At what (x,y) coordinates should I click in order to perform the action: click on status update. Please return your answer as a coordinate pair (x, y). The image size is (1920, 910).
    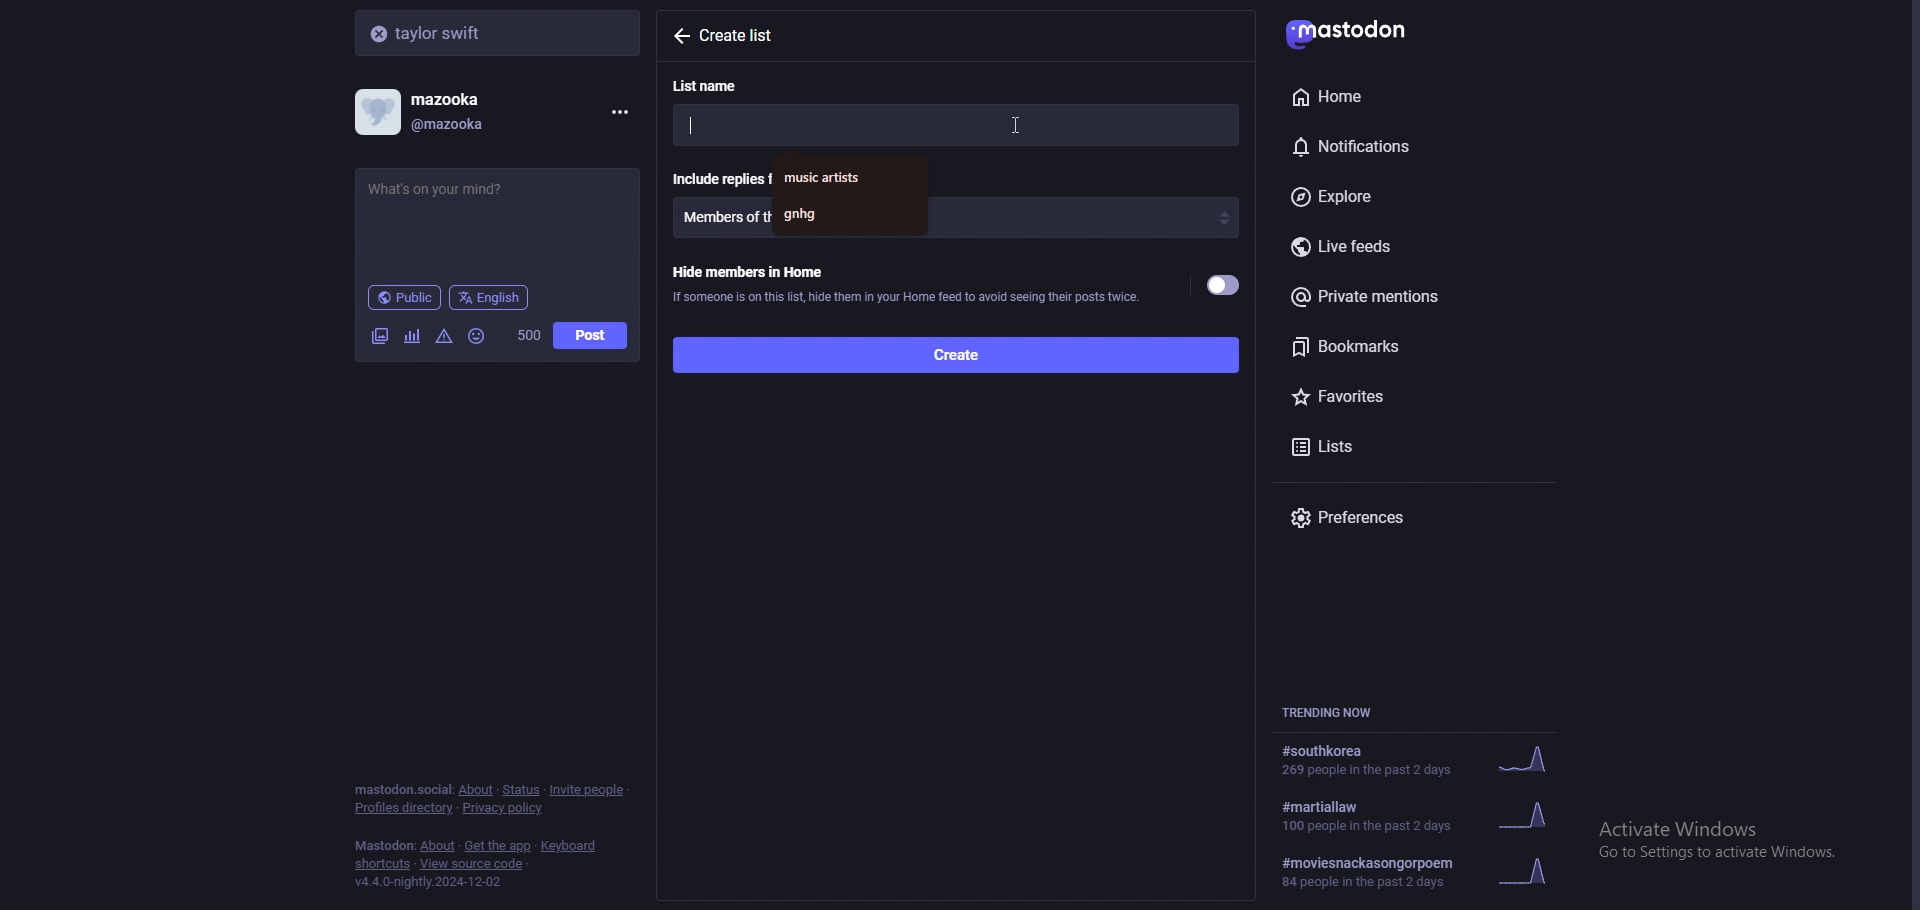
    Looking at the image, I should click on (453, 189).